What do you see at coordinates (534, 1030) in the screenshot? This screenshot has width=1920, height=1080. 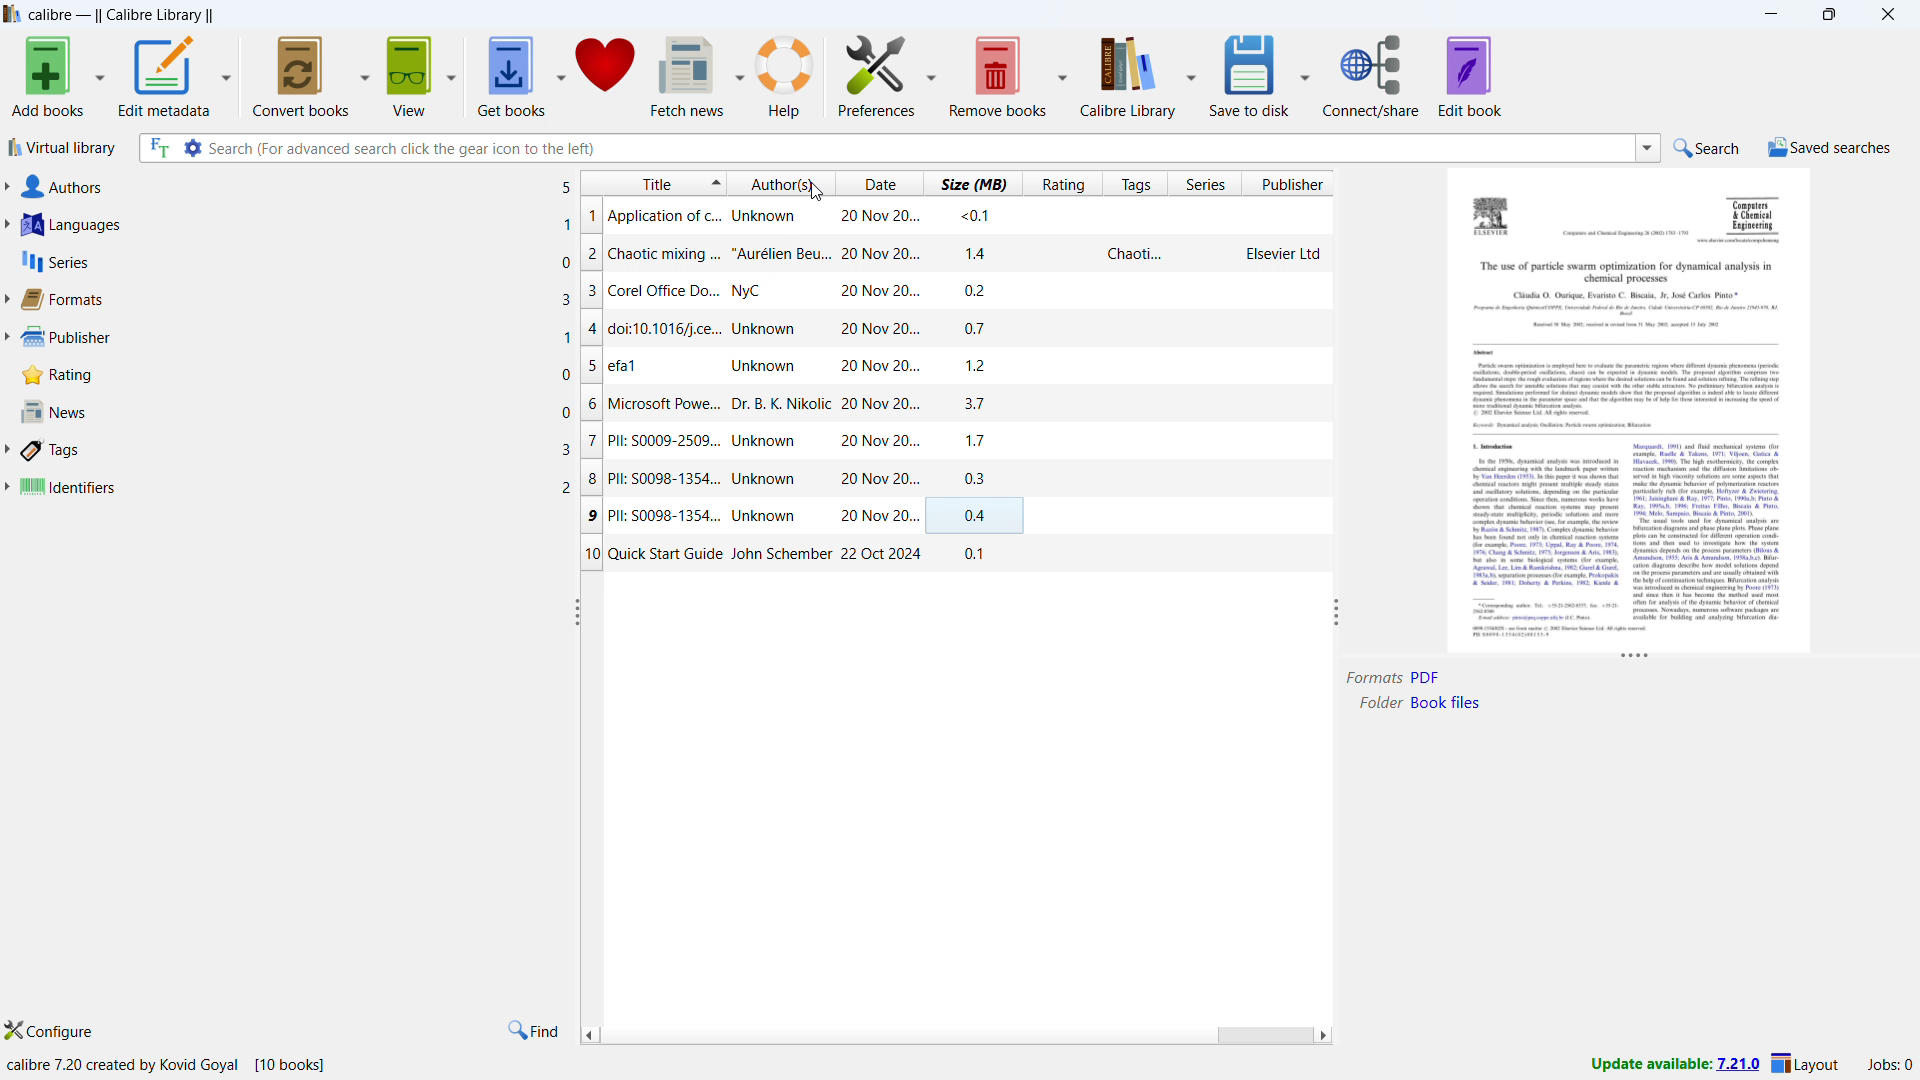 I see `find in tags` at bounding box center [534, 1030].